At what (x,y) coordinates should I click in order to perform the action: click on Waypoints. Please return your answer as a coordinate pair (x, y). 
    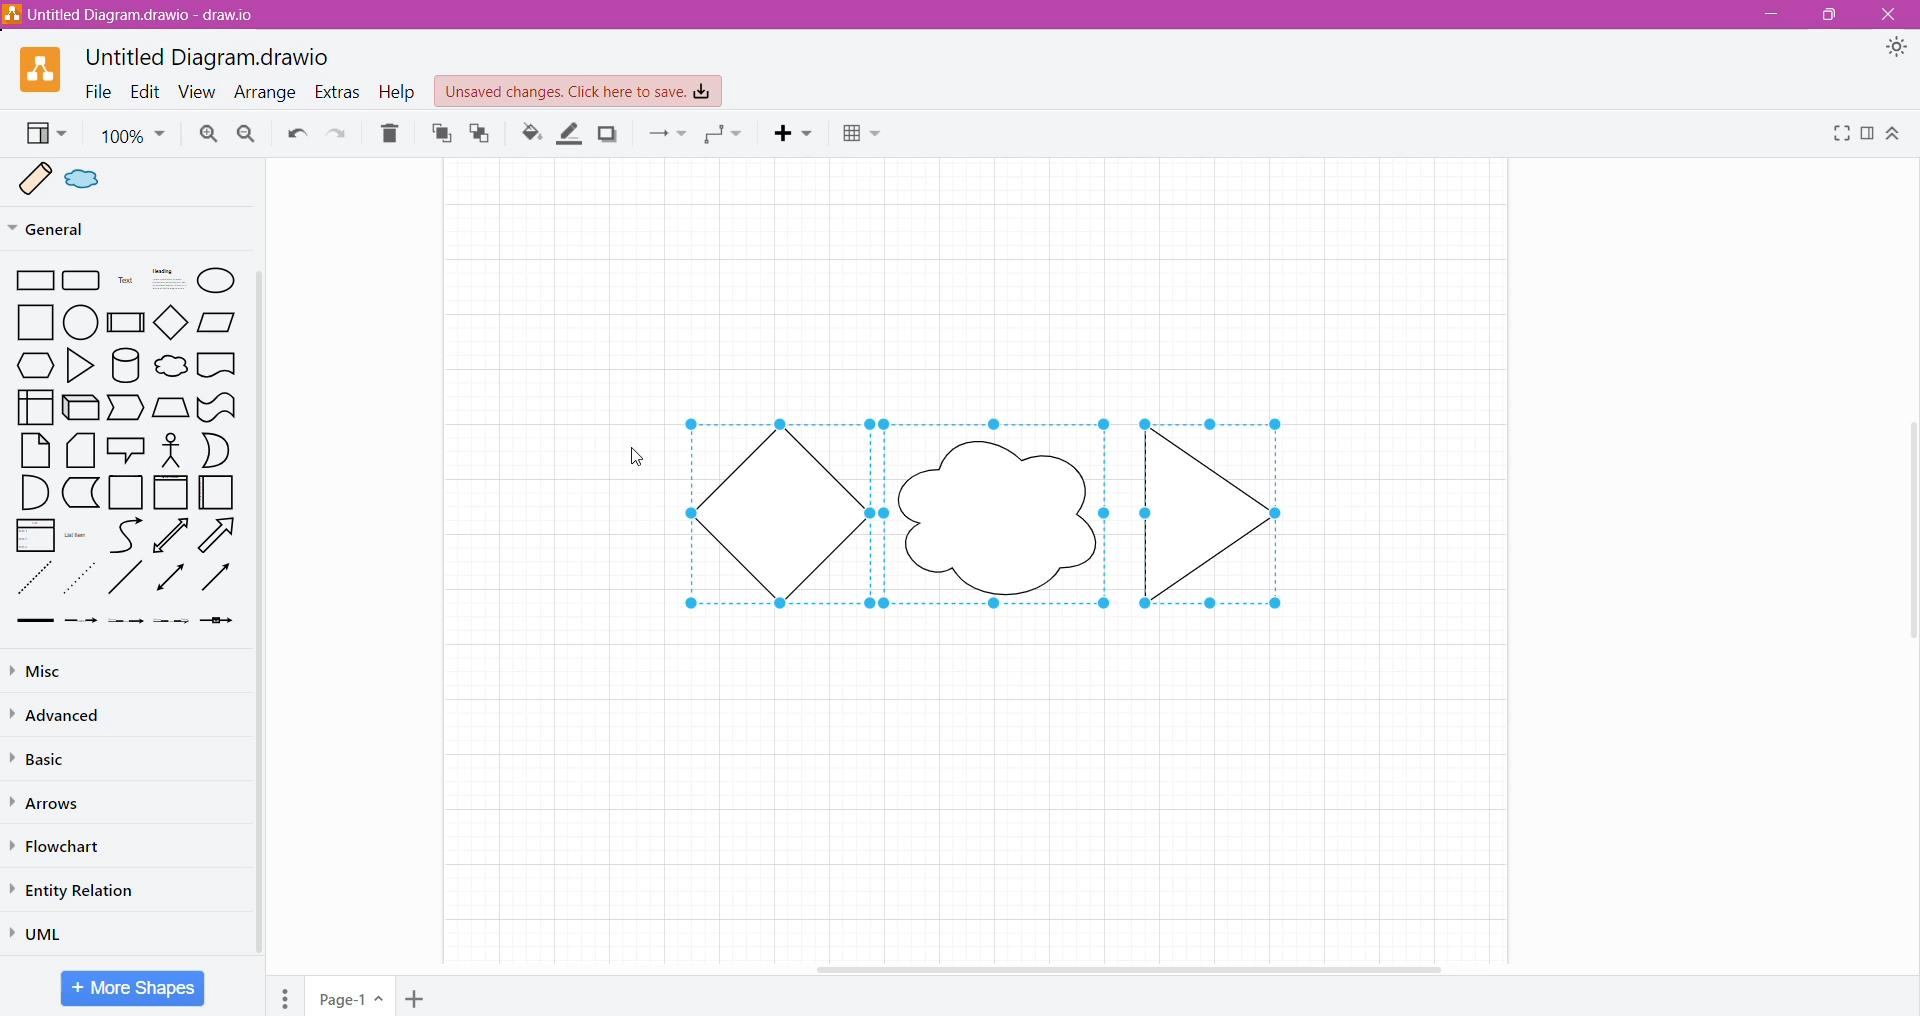
    Looking at the image, I should click on (724, 136).